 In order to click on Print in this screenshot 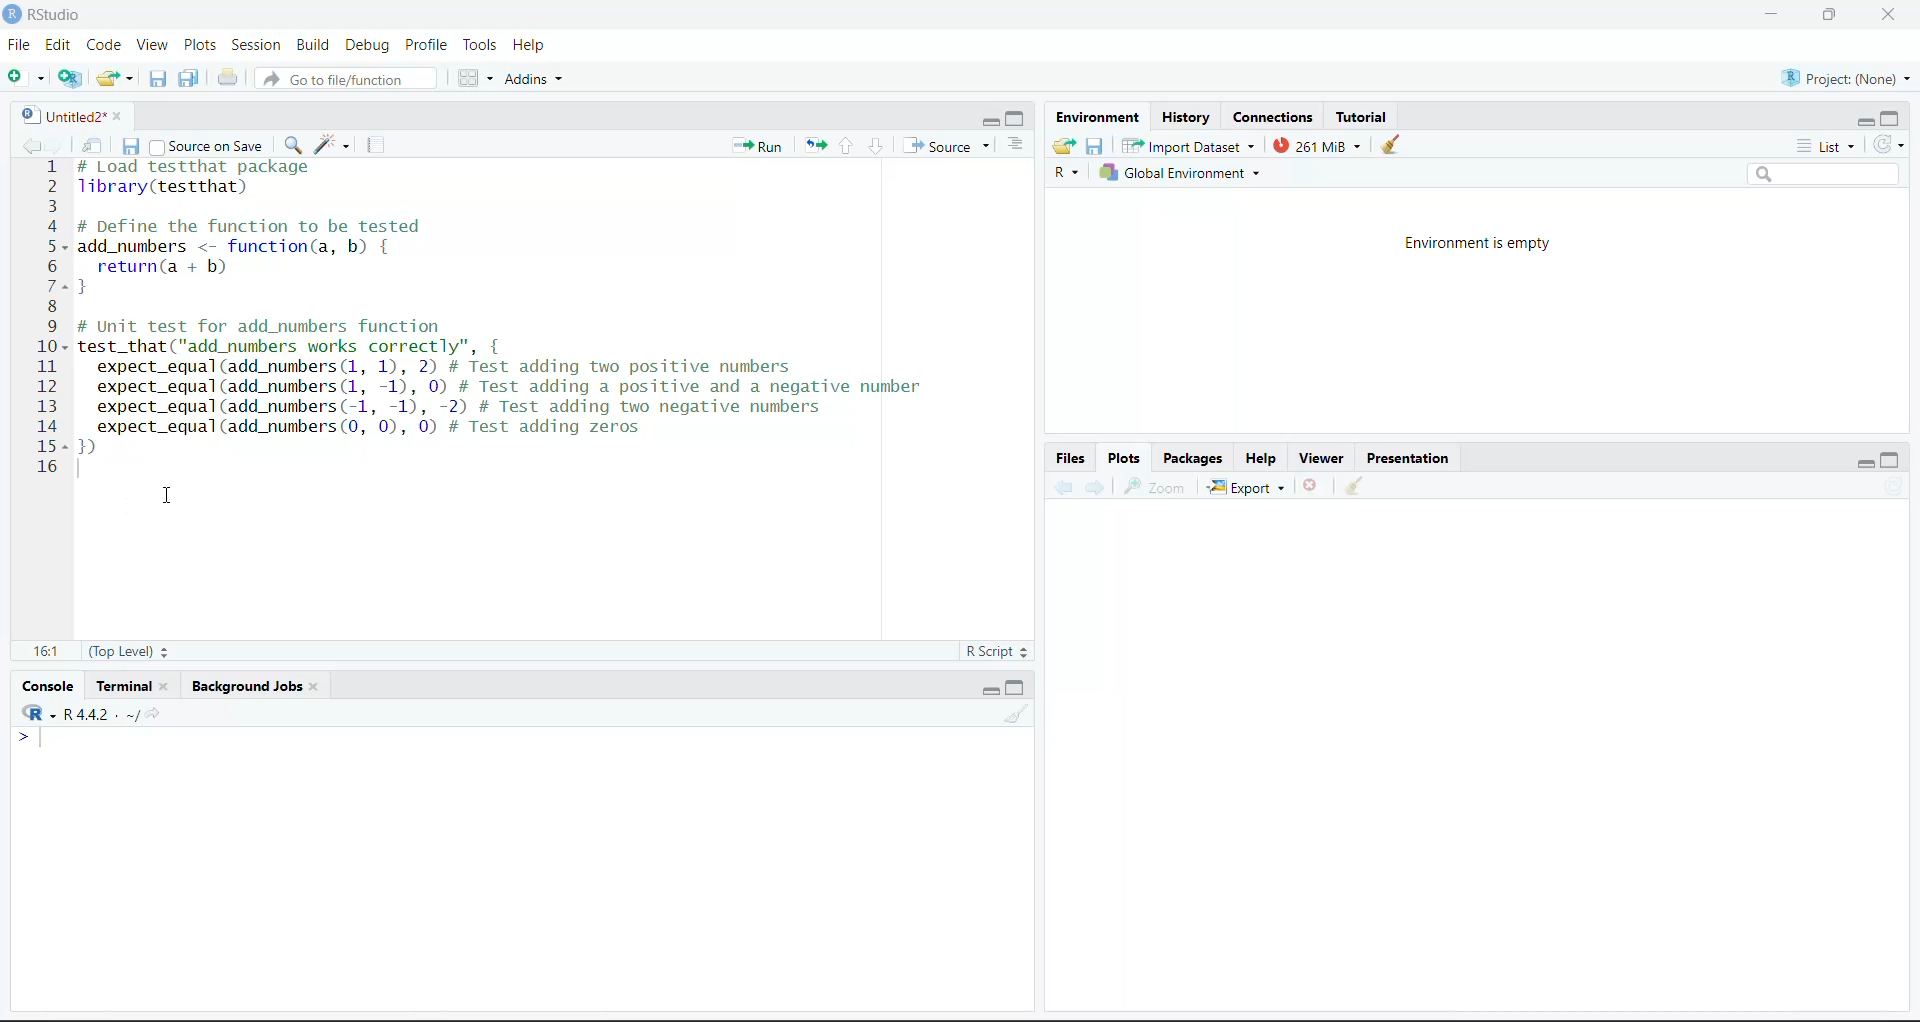, I will do `click(229, 78)`.